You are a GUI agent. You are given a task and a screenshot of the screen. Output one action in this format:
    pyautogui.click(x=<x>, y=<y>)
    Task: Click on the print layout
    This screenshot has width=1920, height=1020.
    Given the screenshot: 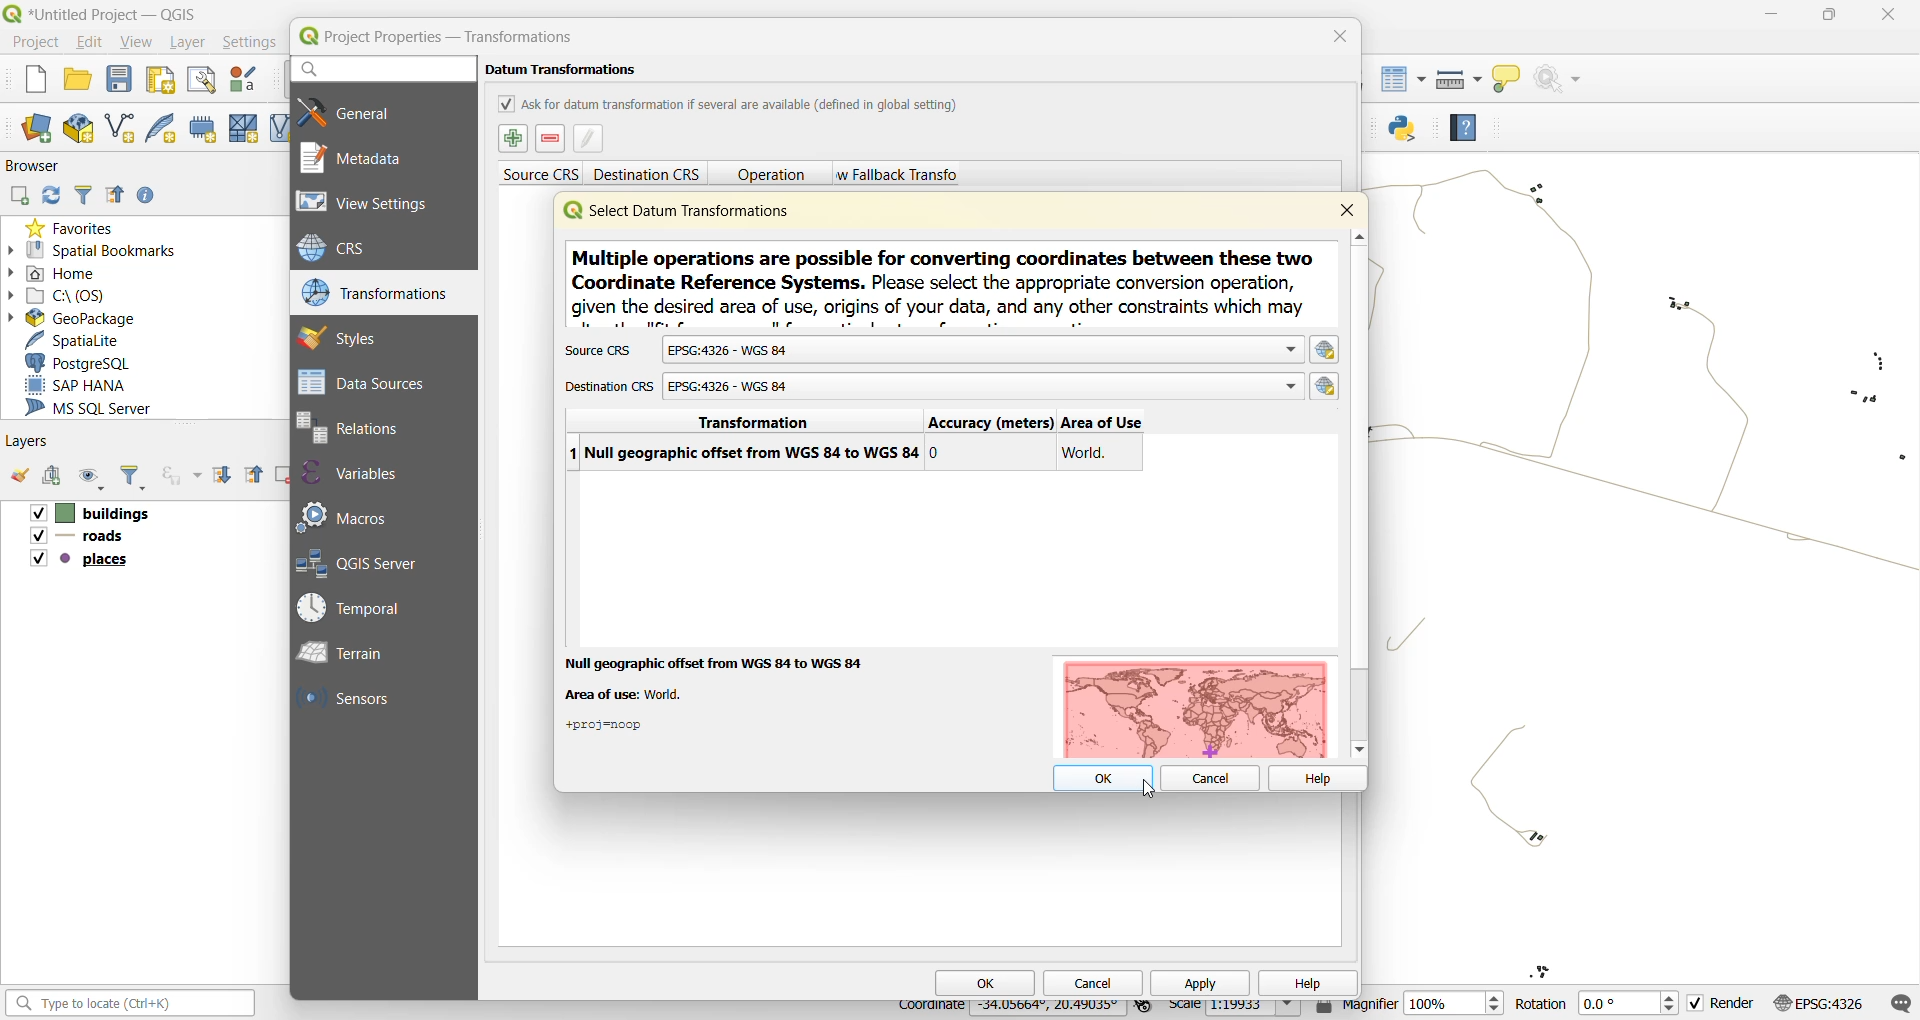 What is the action you would take?
    pyautogui.click(x=162, y=79)
    